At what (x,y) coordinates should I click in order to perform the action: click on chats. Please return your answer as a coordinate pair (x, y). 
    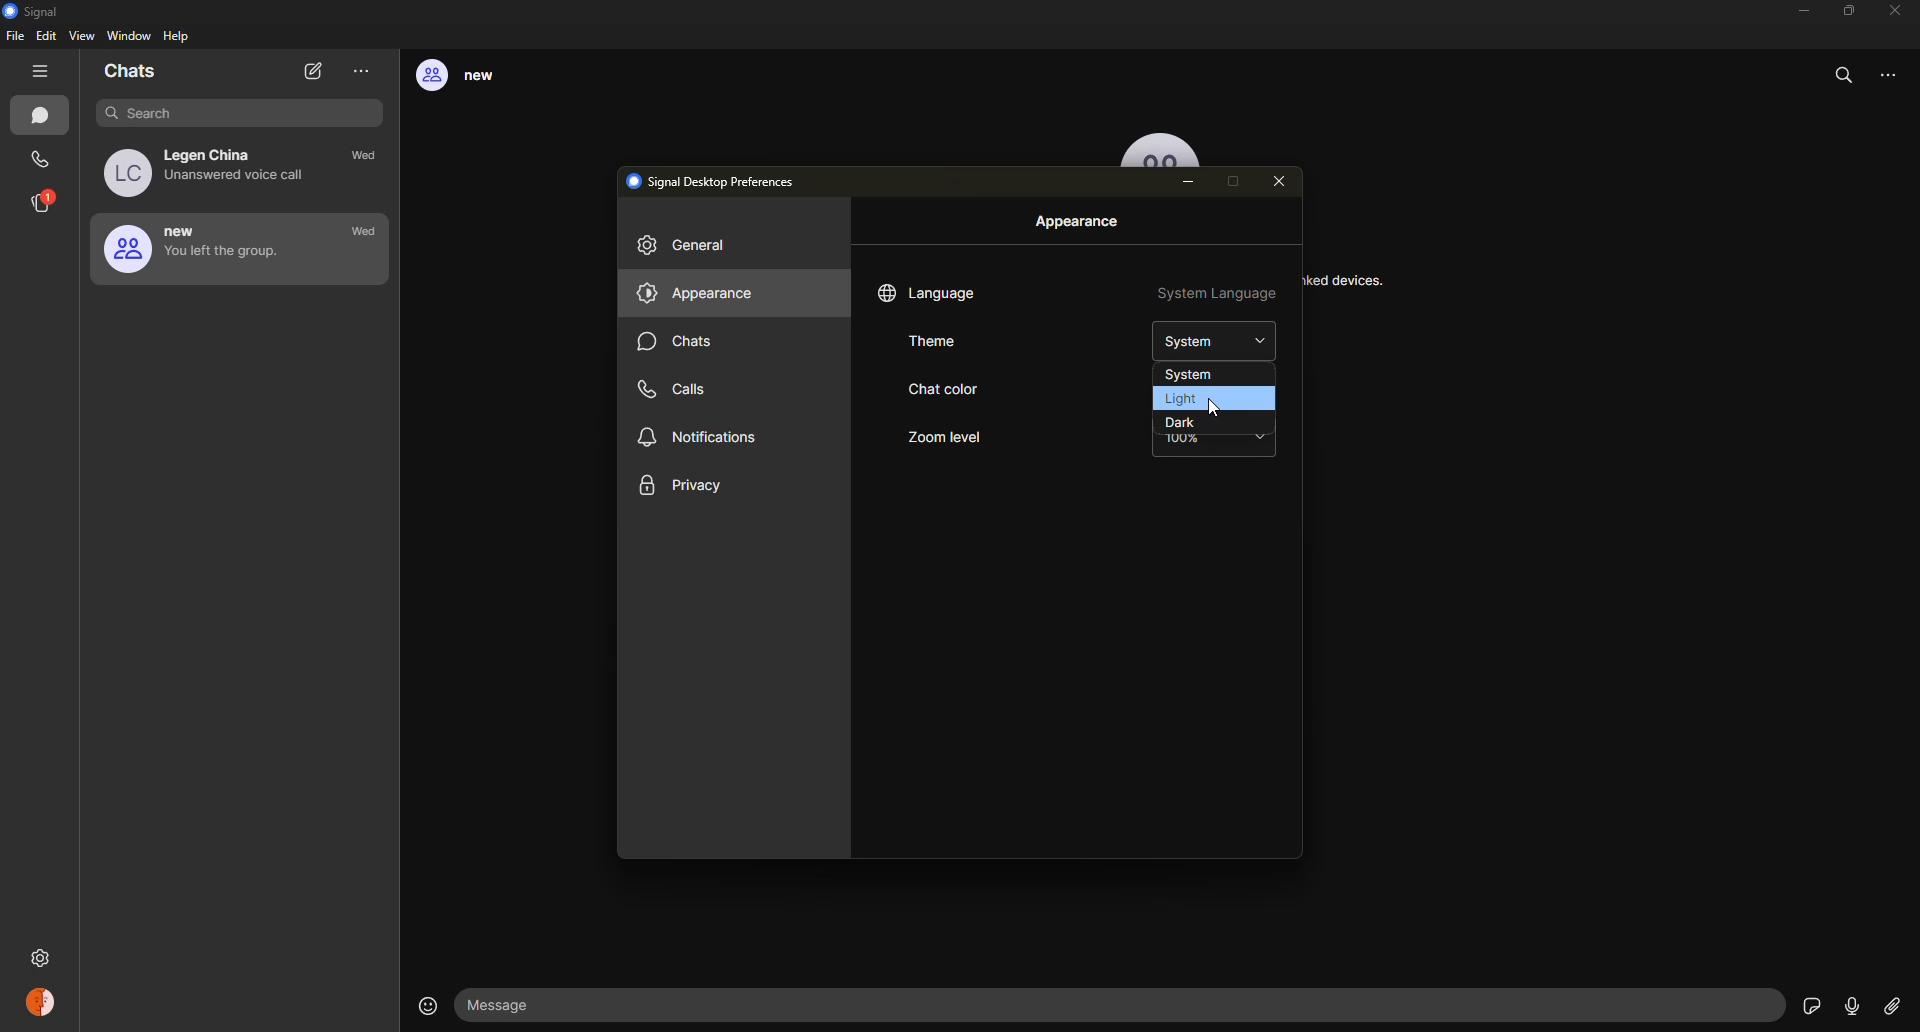
    Looking at the image, I should click on (132, 73).